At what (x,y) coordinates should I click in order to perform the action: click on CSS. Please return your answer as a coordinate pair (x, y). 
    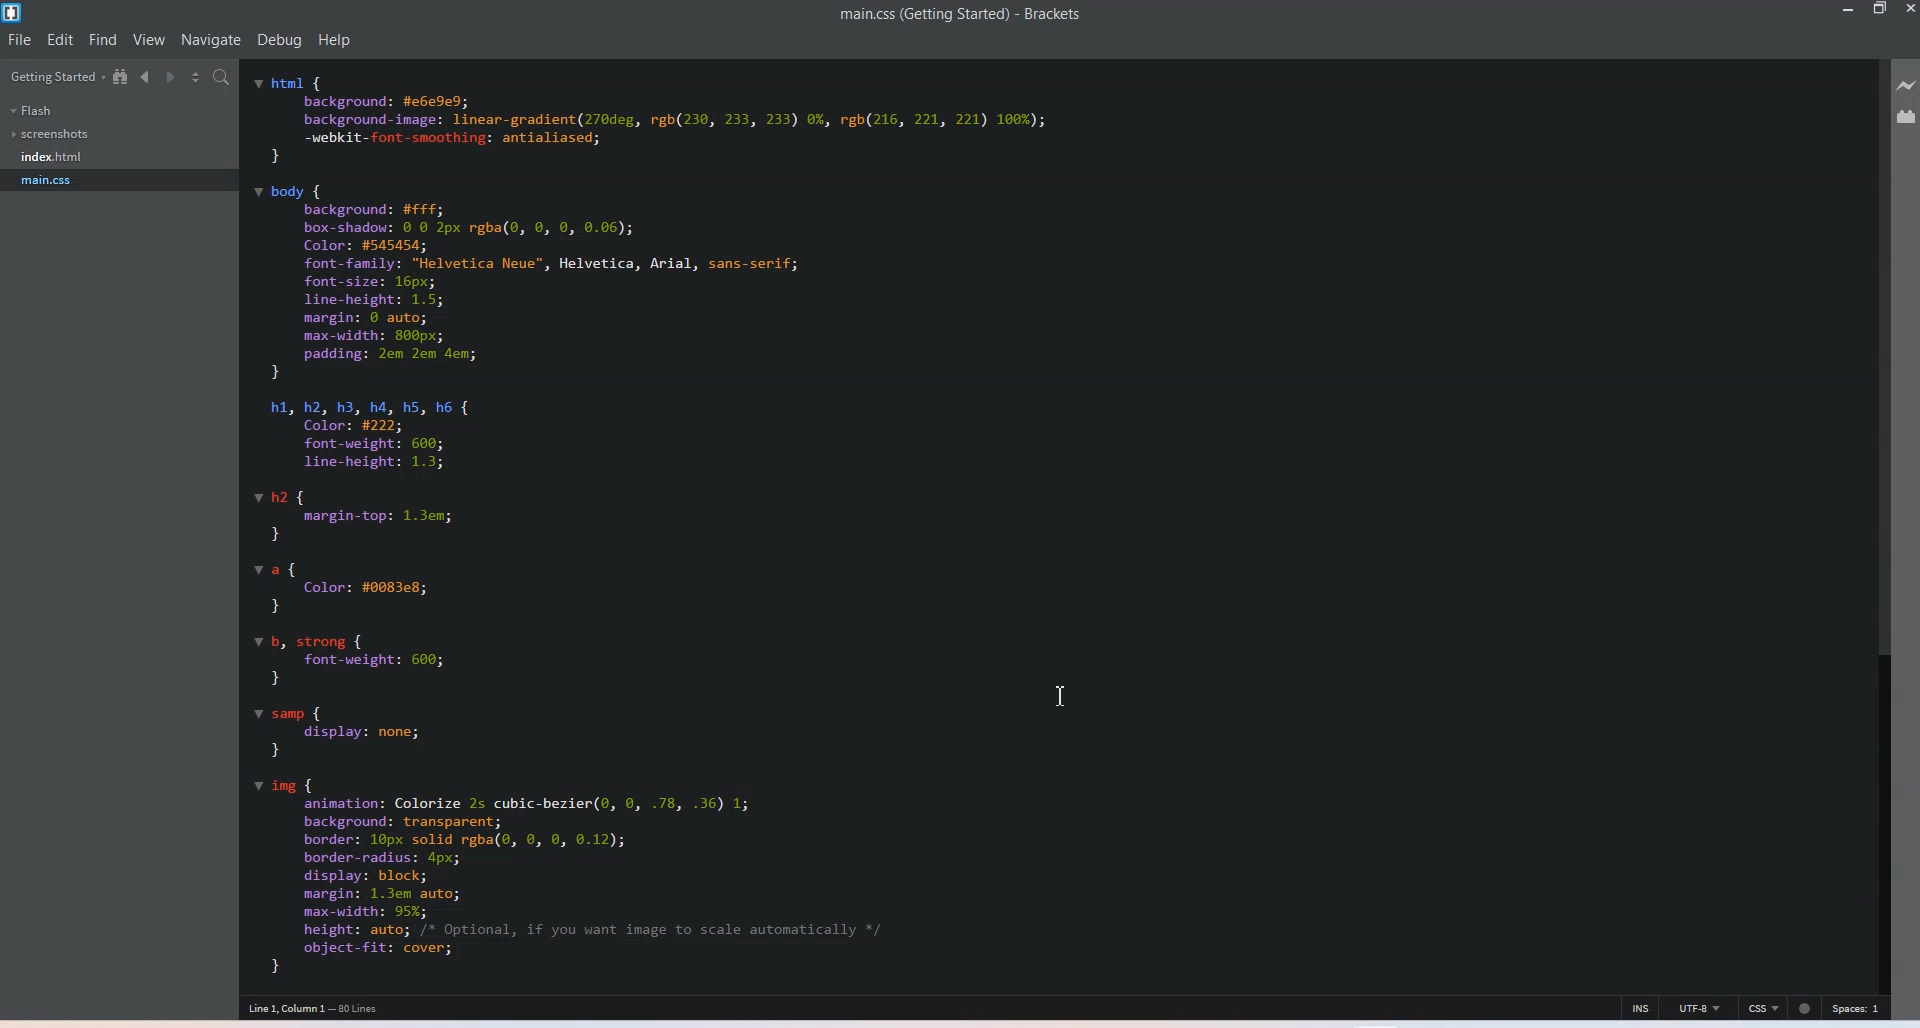
    Looking at the image, I should click on (1765, 1008).